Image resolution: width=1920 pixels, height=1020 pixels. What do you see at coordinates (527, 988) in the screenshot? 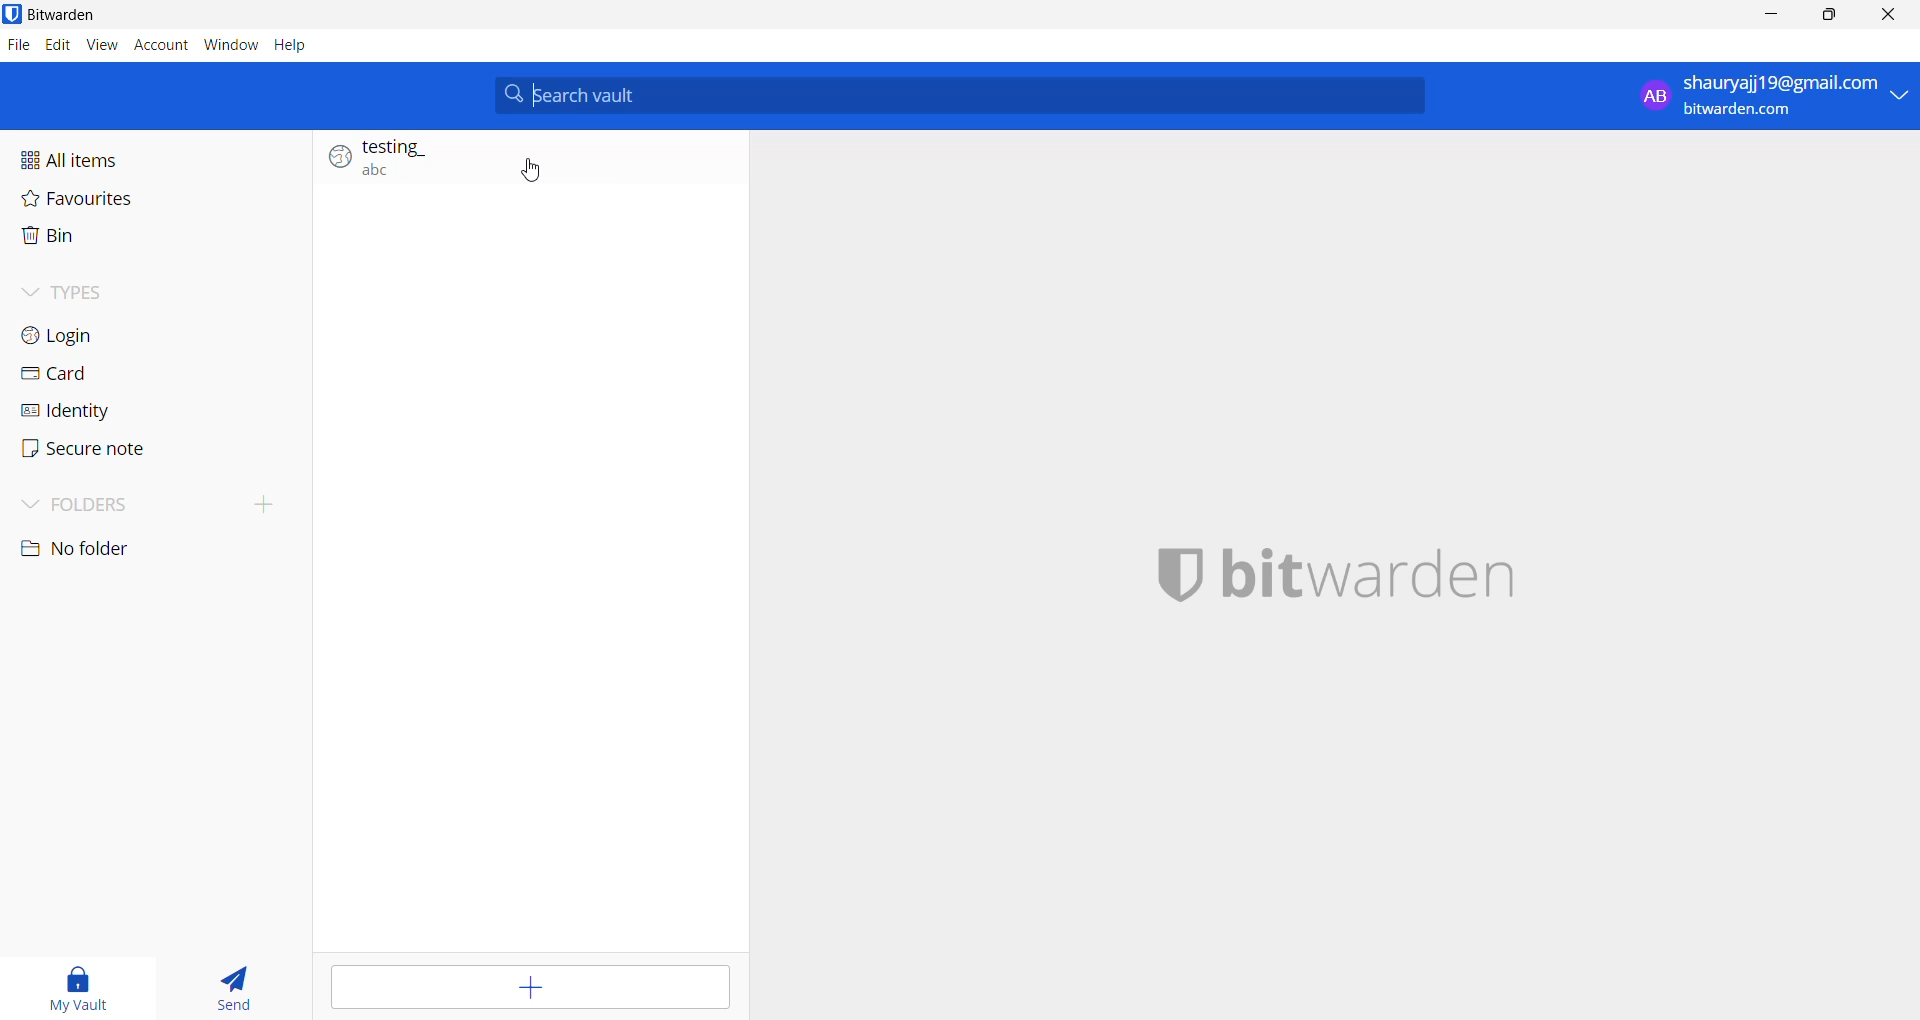
I see `Add item` at bounding box center [527, 988].